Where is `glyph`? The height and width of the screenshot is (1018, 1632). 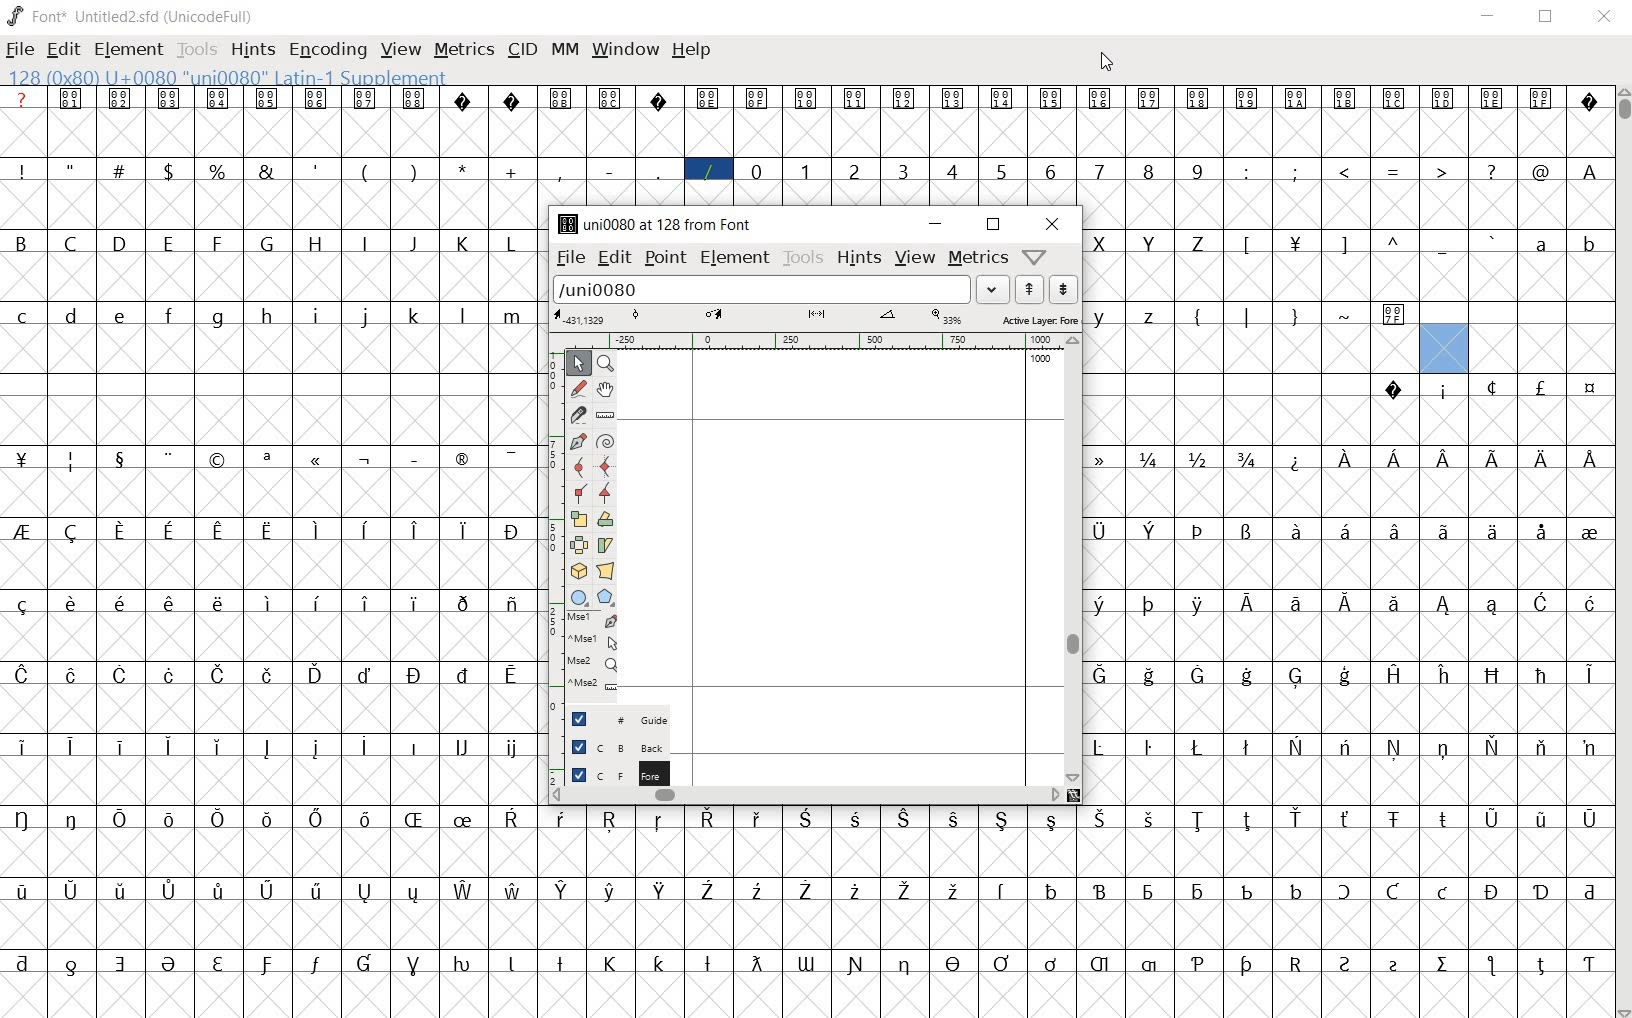 glyph is located at coordinates (218, 964).